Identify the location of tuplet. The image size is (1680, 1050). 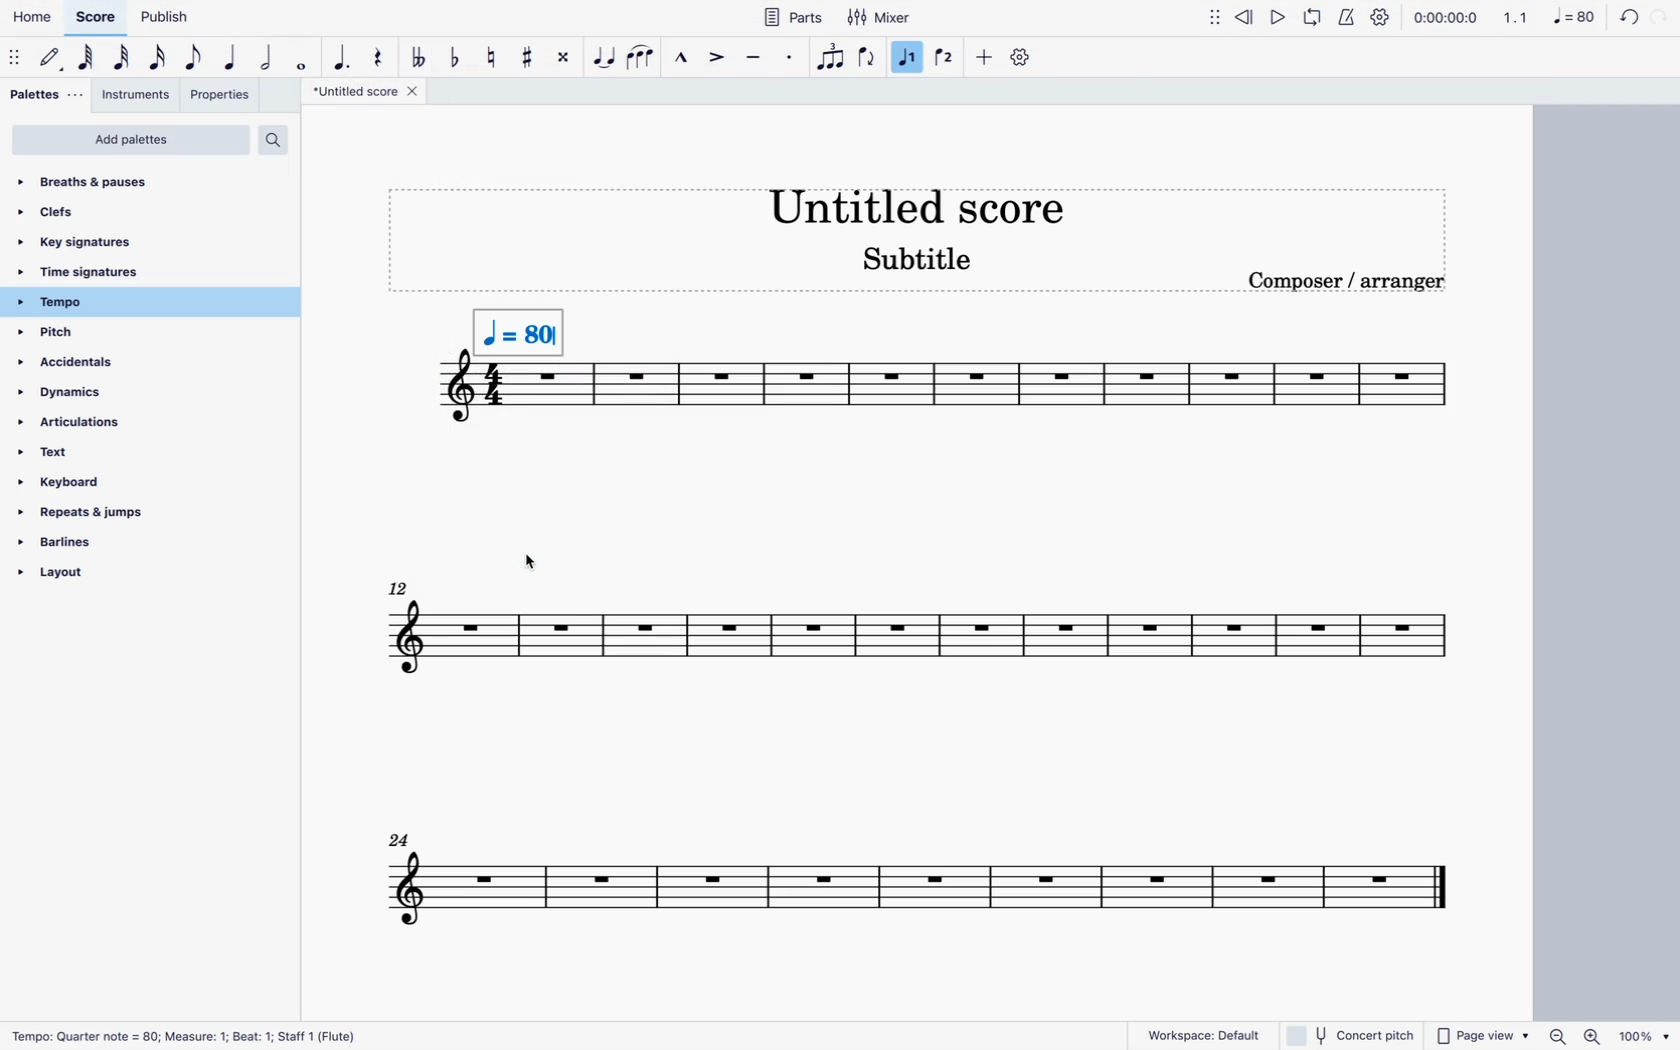
(830, 62).